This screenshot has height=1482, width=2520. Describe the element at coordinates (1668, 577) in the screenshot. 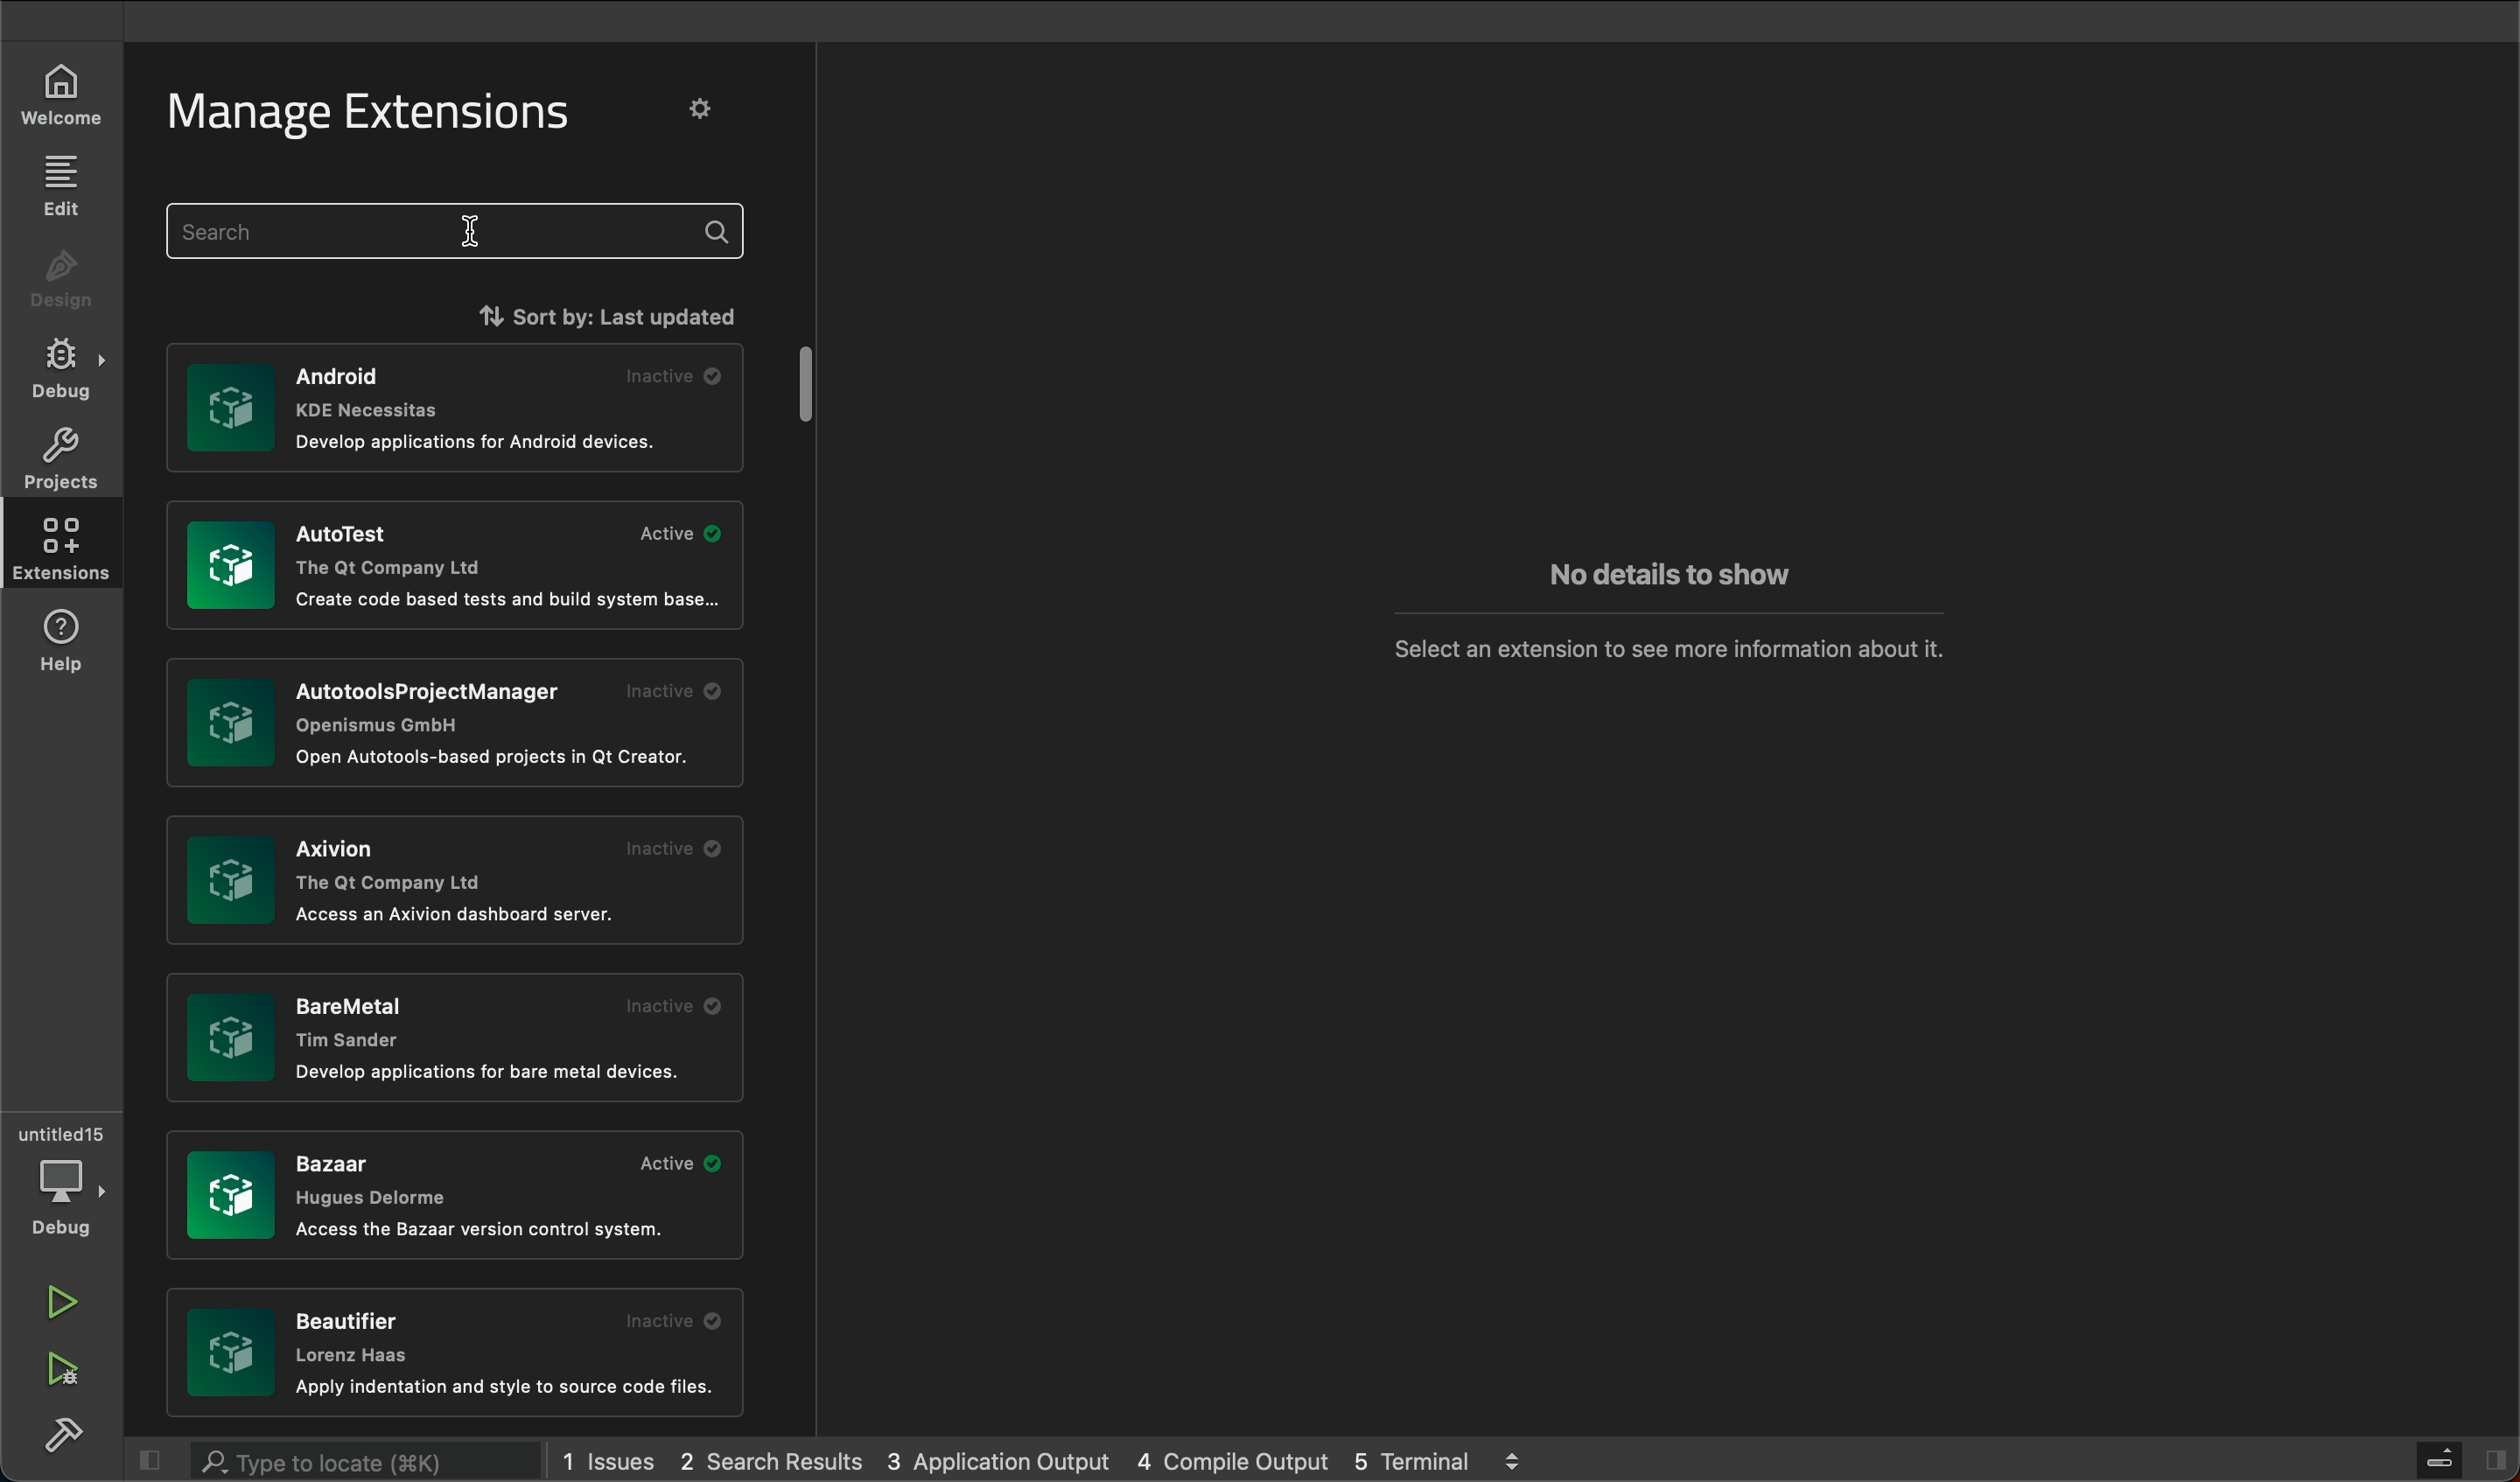

I see `no extension message` at that location.